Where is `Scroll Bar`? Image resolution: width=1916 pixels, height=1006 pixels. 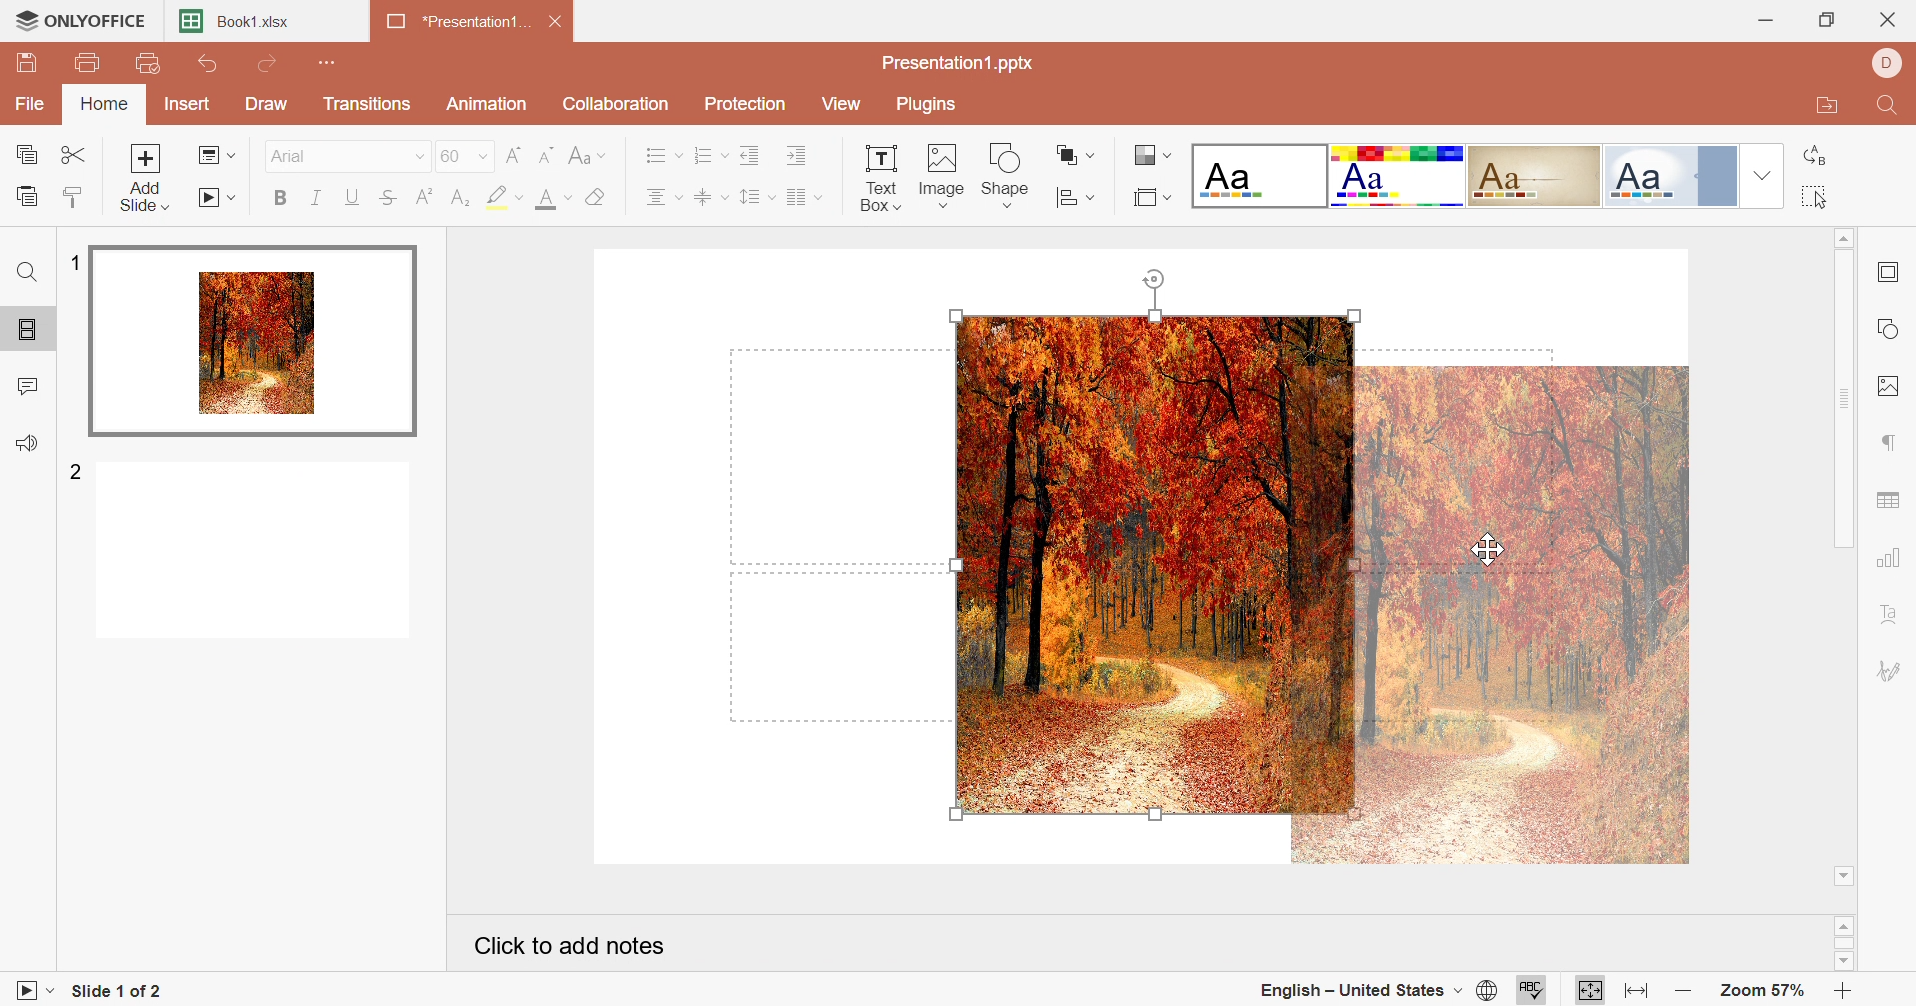 Scroll Bar is located at coordinates (1845, 943).